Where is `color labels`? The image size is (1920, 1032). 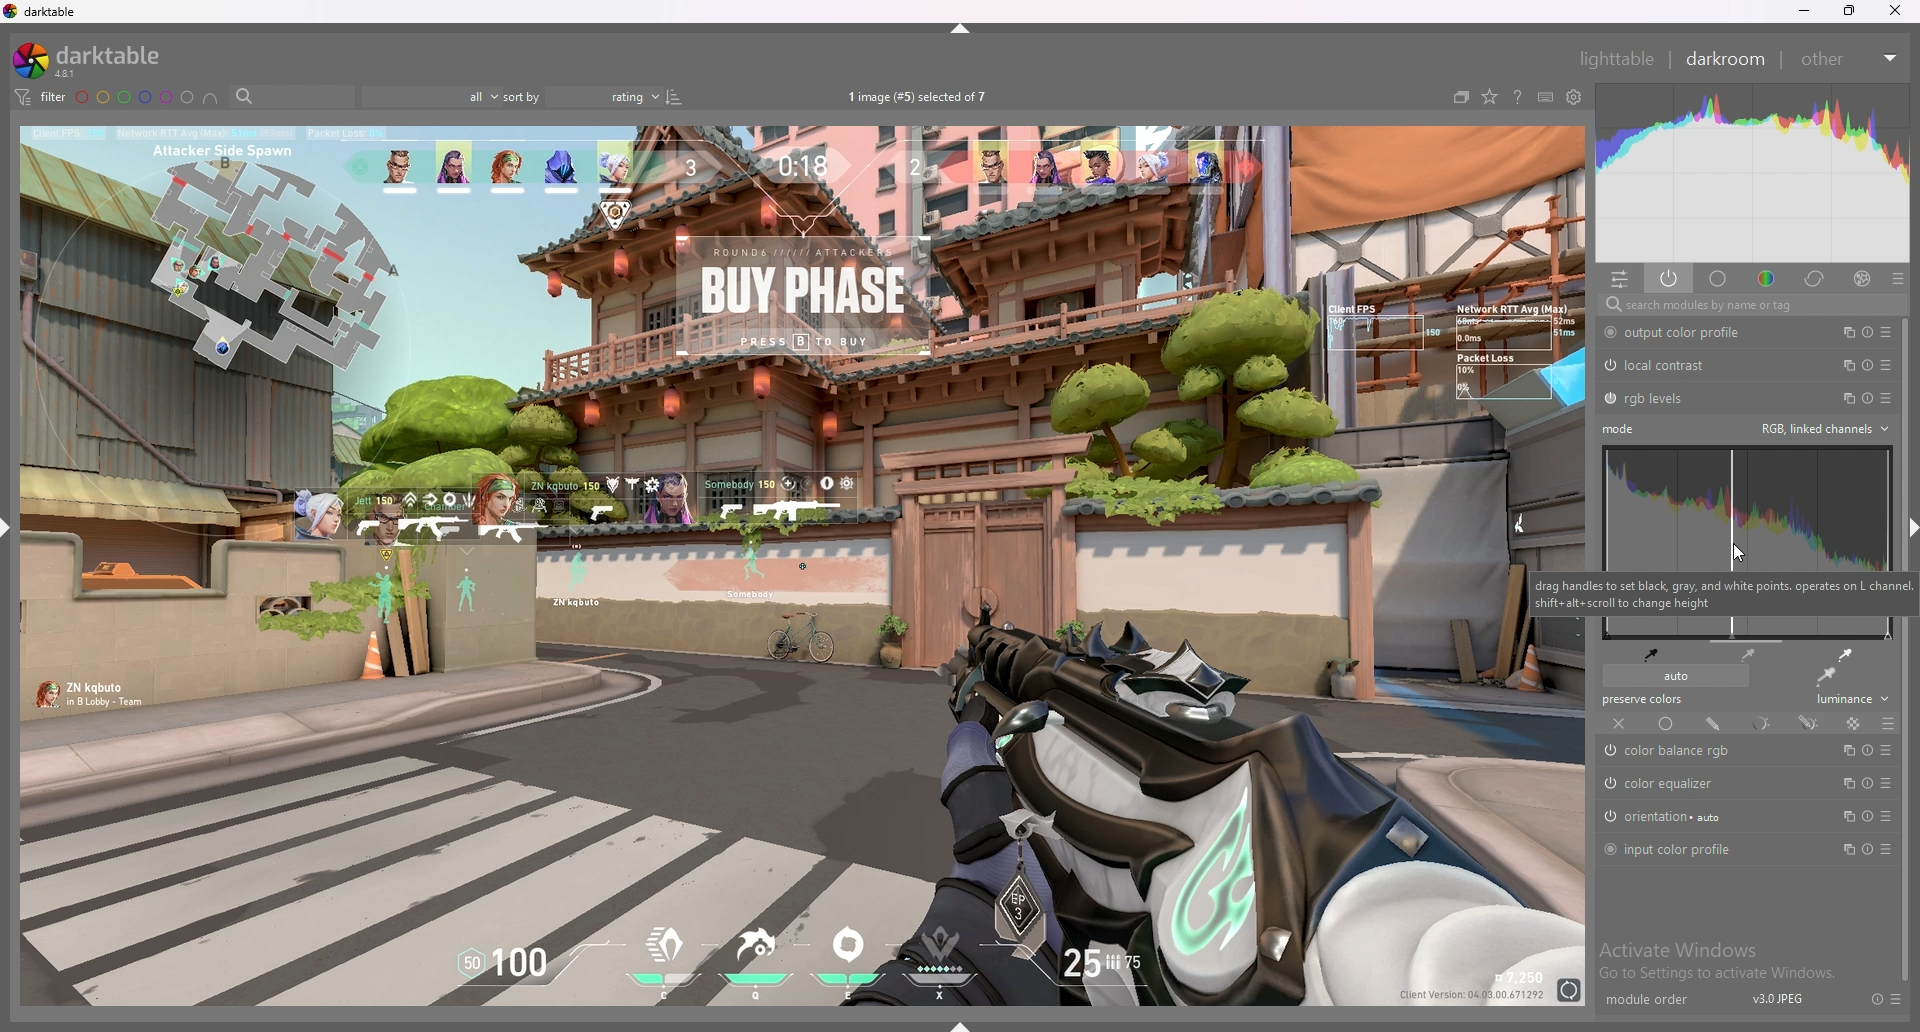
color labels is located at coordinates (134, 97).